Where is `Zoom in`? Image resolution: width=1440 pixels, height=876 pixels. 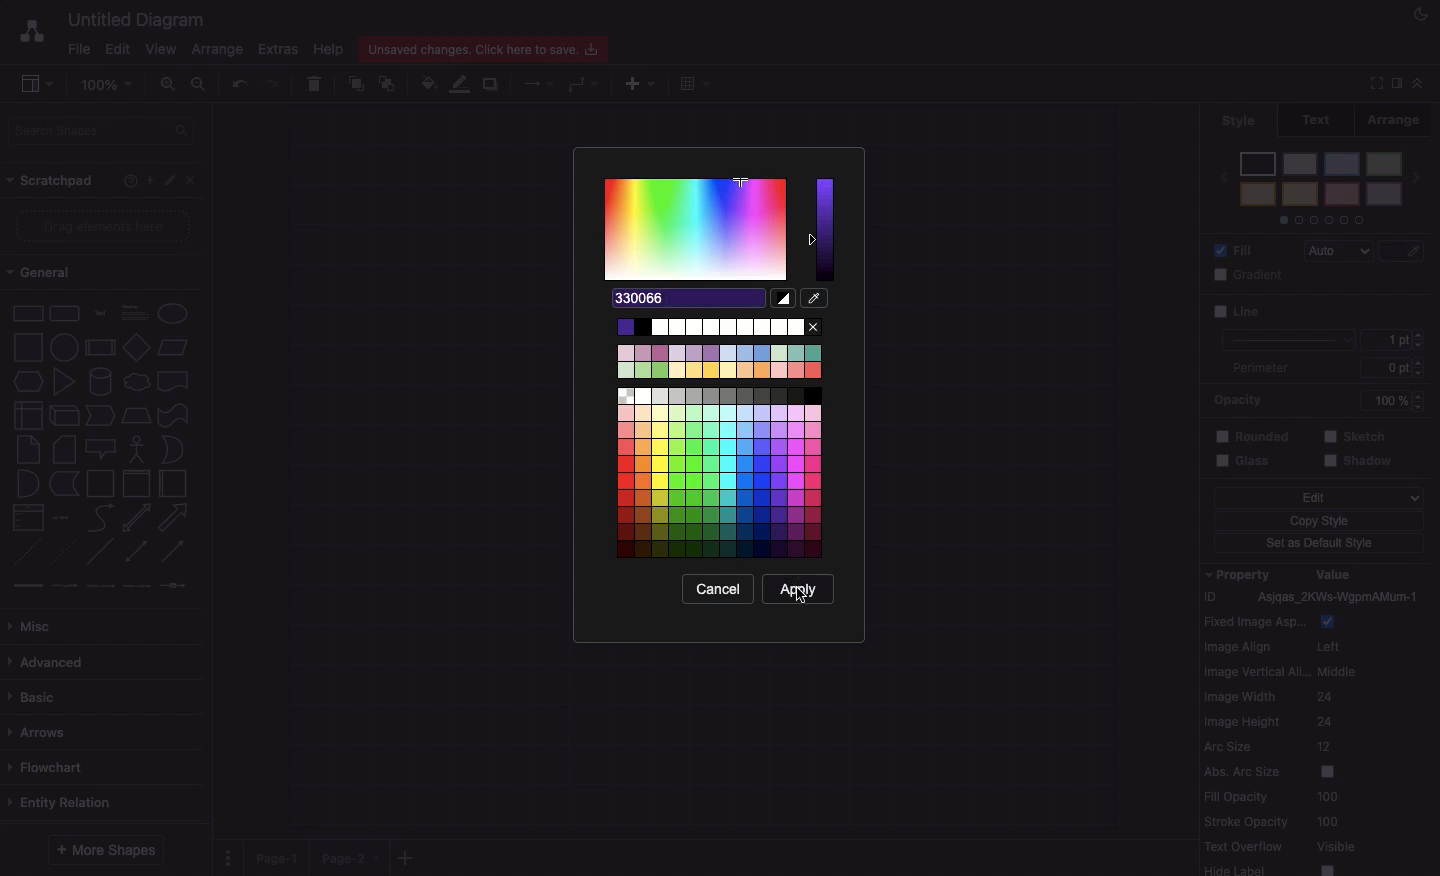
Zoom in is located at coordinates (171, 88).